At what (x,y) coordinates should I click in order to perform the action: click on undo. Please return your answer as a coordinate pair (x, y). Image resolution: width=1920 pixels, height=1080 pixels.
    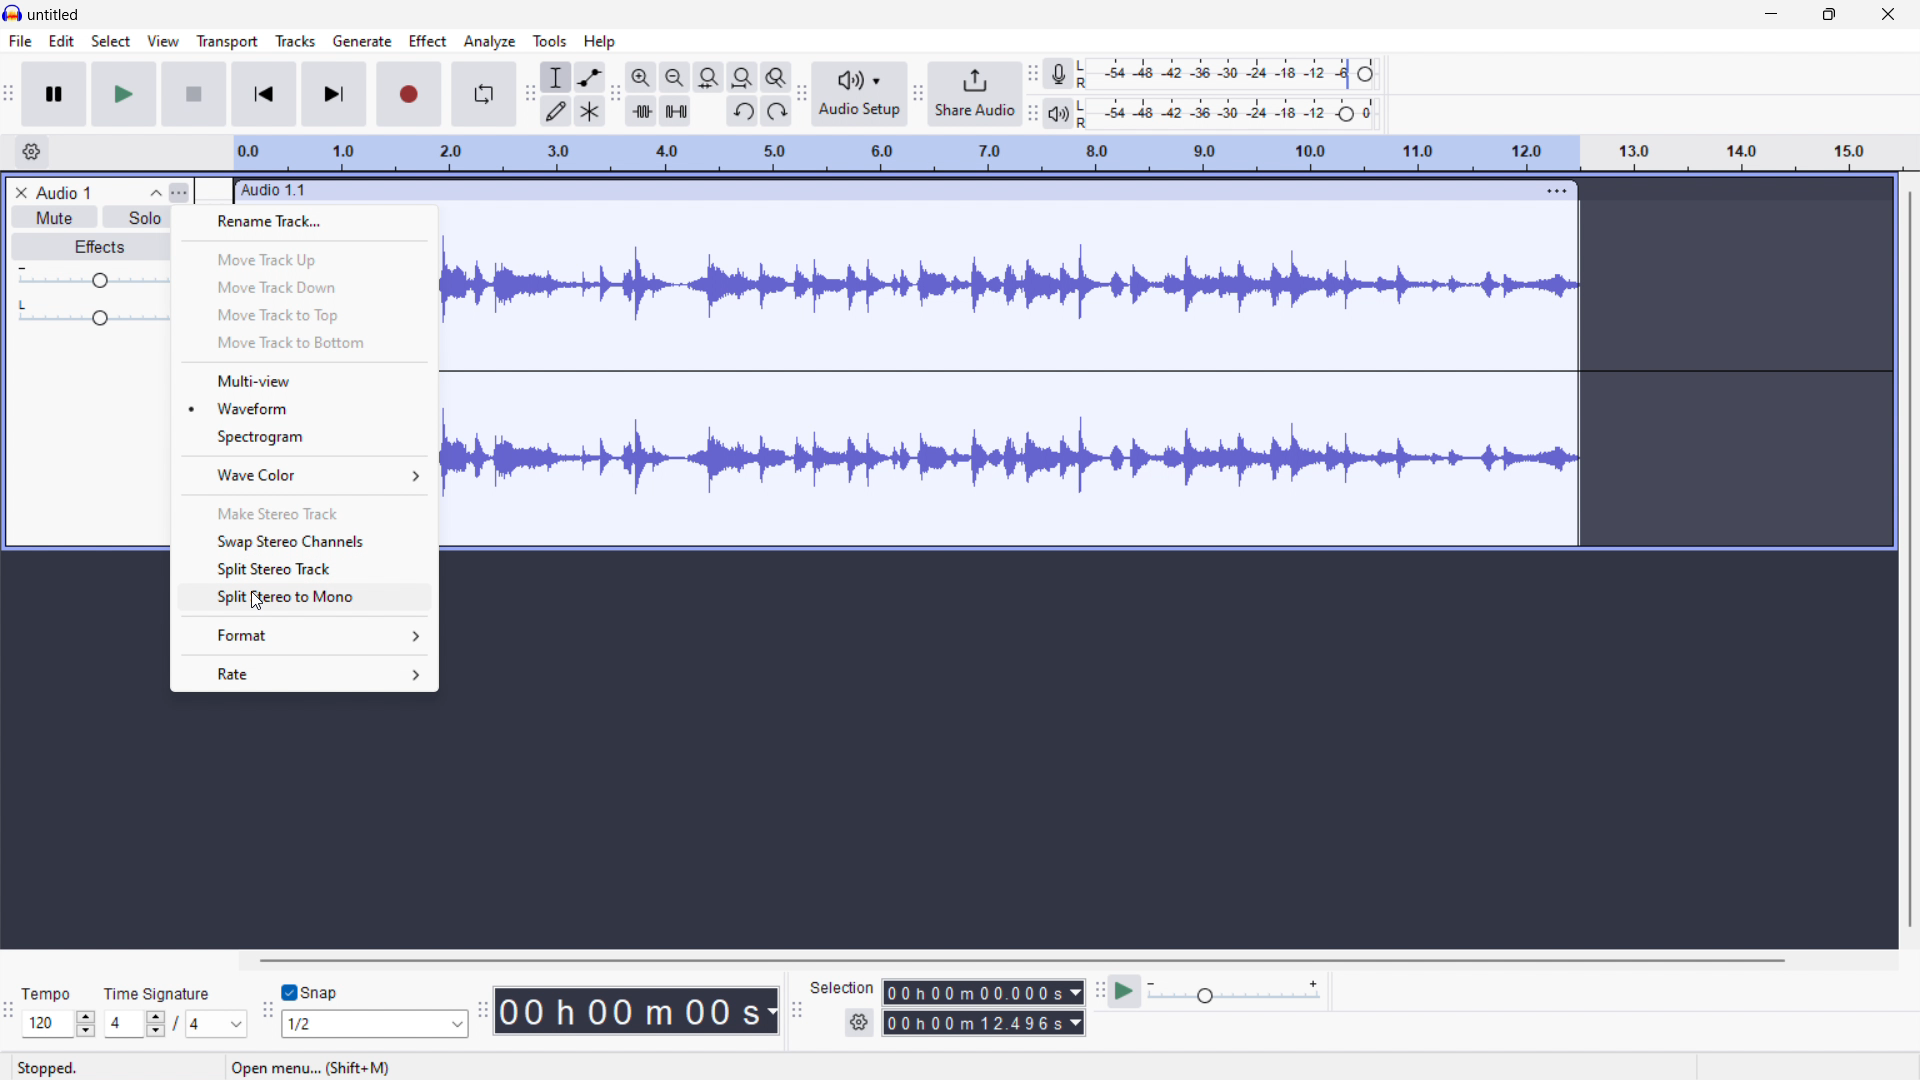
    Looking at the image, I should click on (742, 112).